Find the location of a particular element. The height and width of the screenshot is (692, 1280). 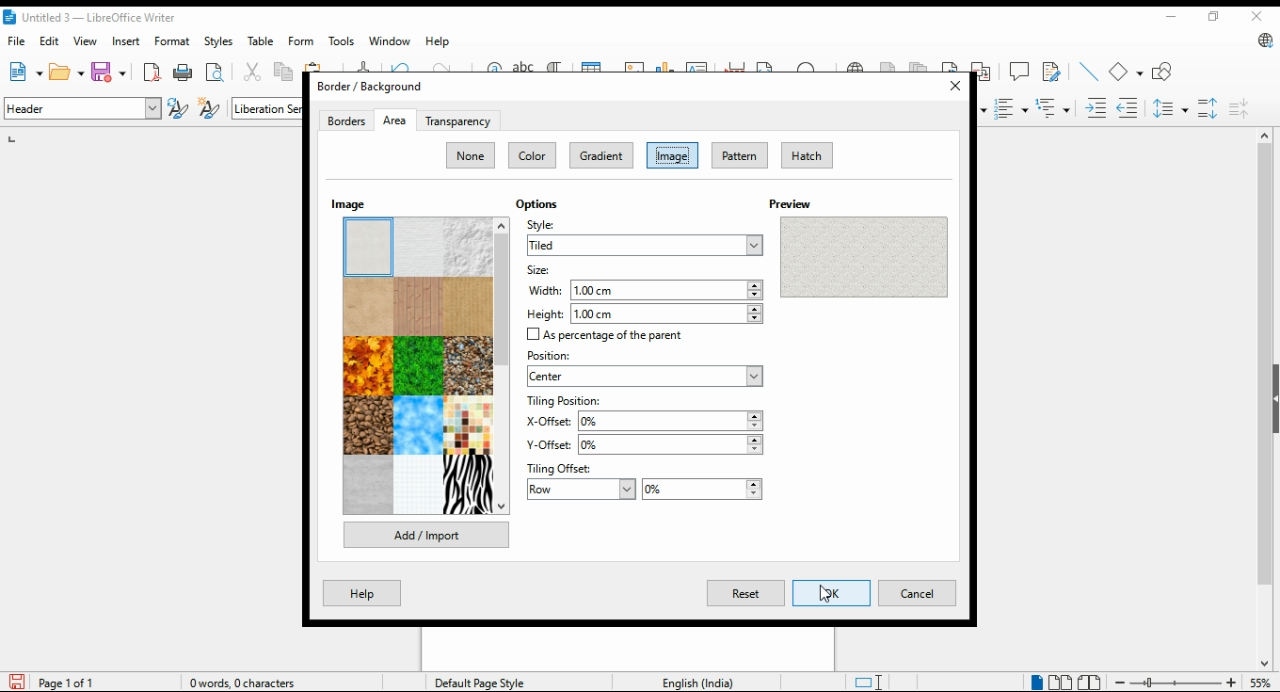

image is located at coordinates (674, 156).